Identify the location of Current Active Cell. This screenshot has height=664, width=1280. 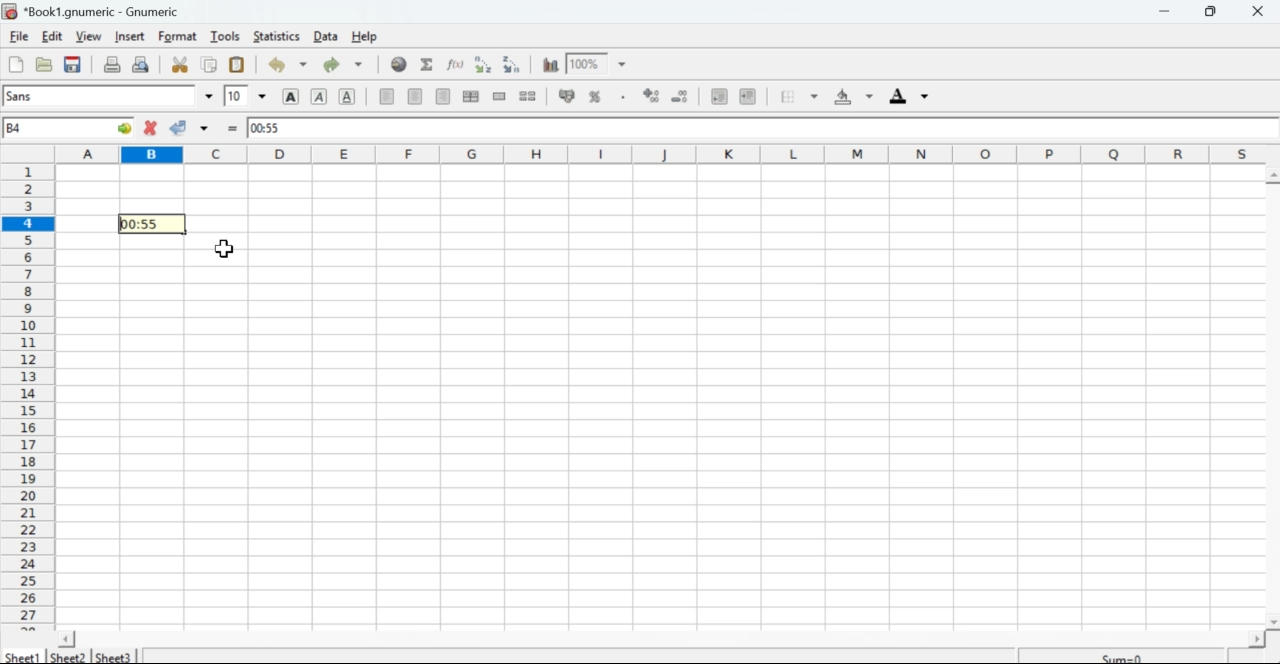
(68, 127).